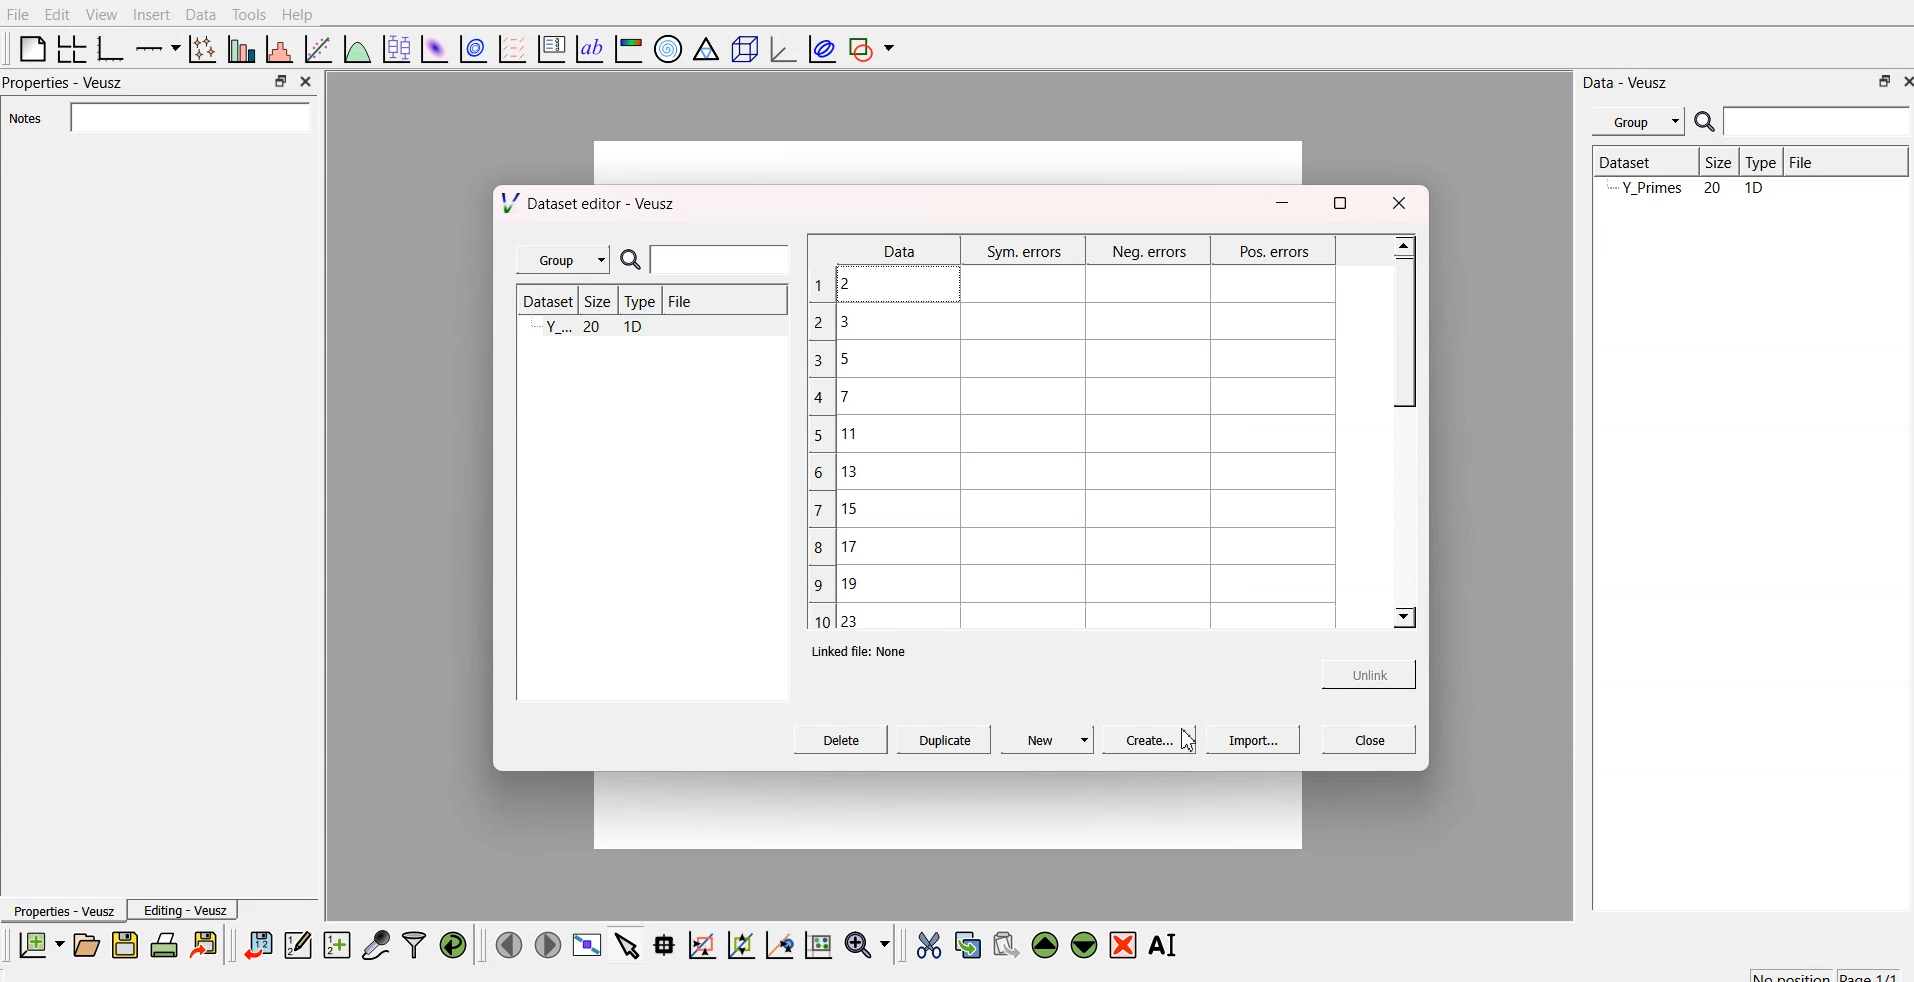 This screenshot has height=982, width=1914. I want to click on plot function, so click(355, 49).